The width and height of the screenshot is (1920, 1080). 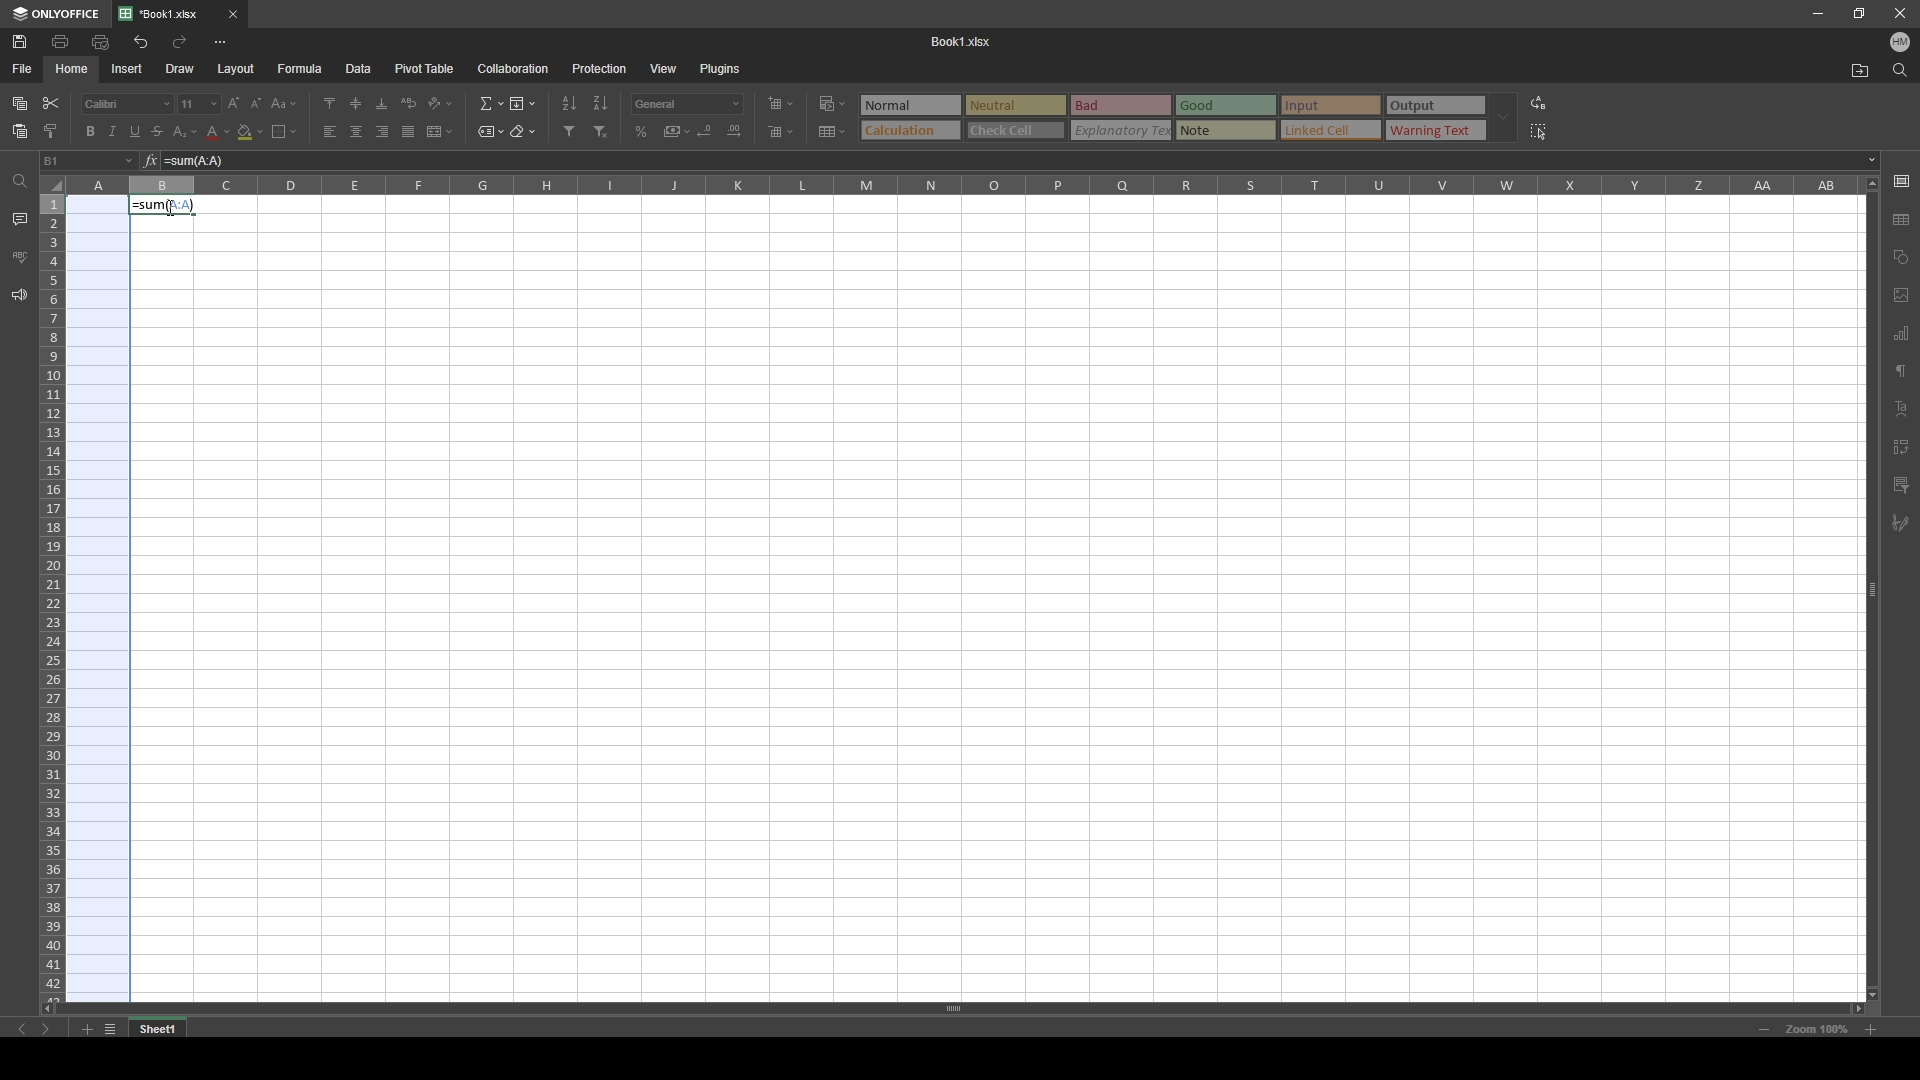 What do you see at coordinates (128, 68) in the screenshot?
I see `insert` at bounding box center [128, 68].